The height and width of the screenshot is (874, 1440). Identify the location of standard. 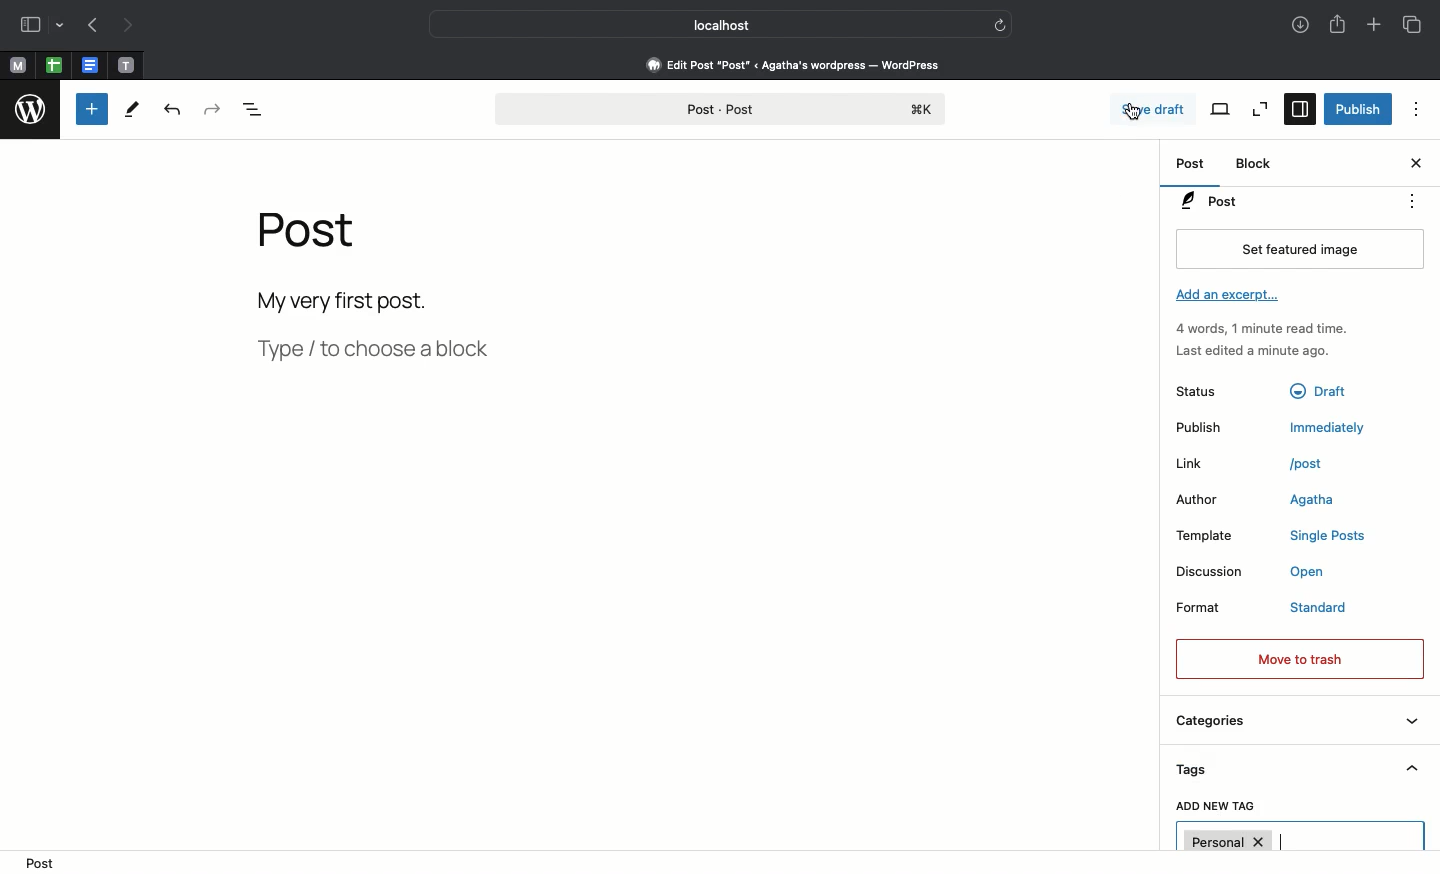
(1321, 609).